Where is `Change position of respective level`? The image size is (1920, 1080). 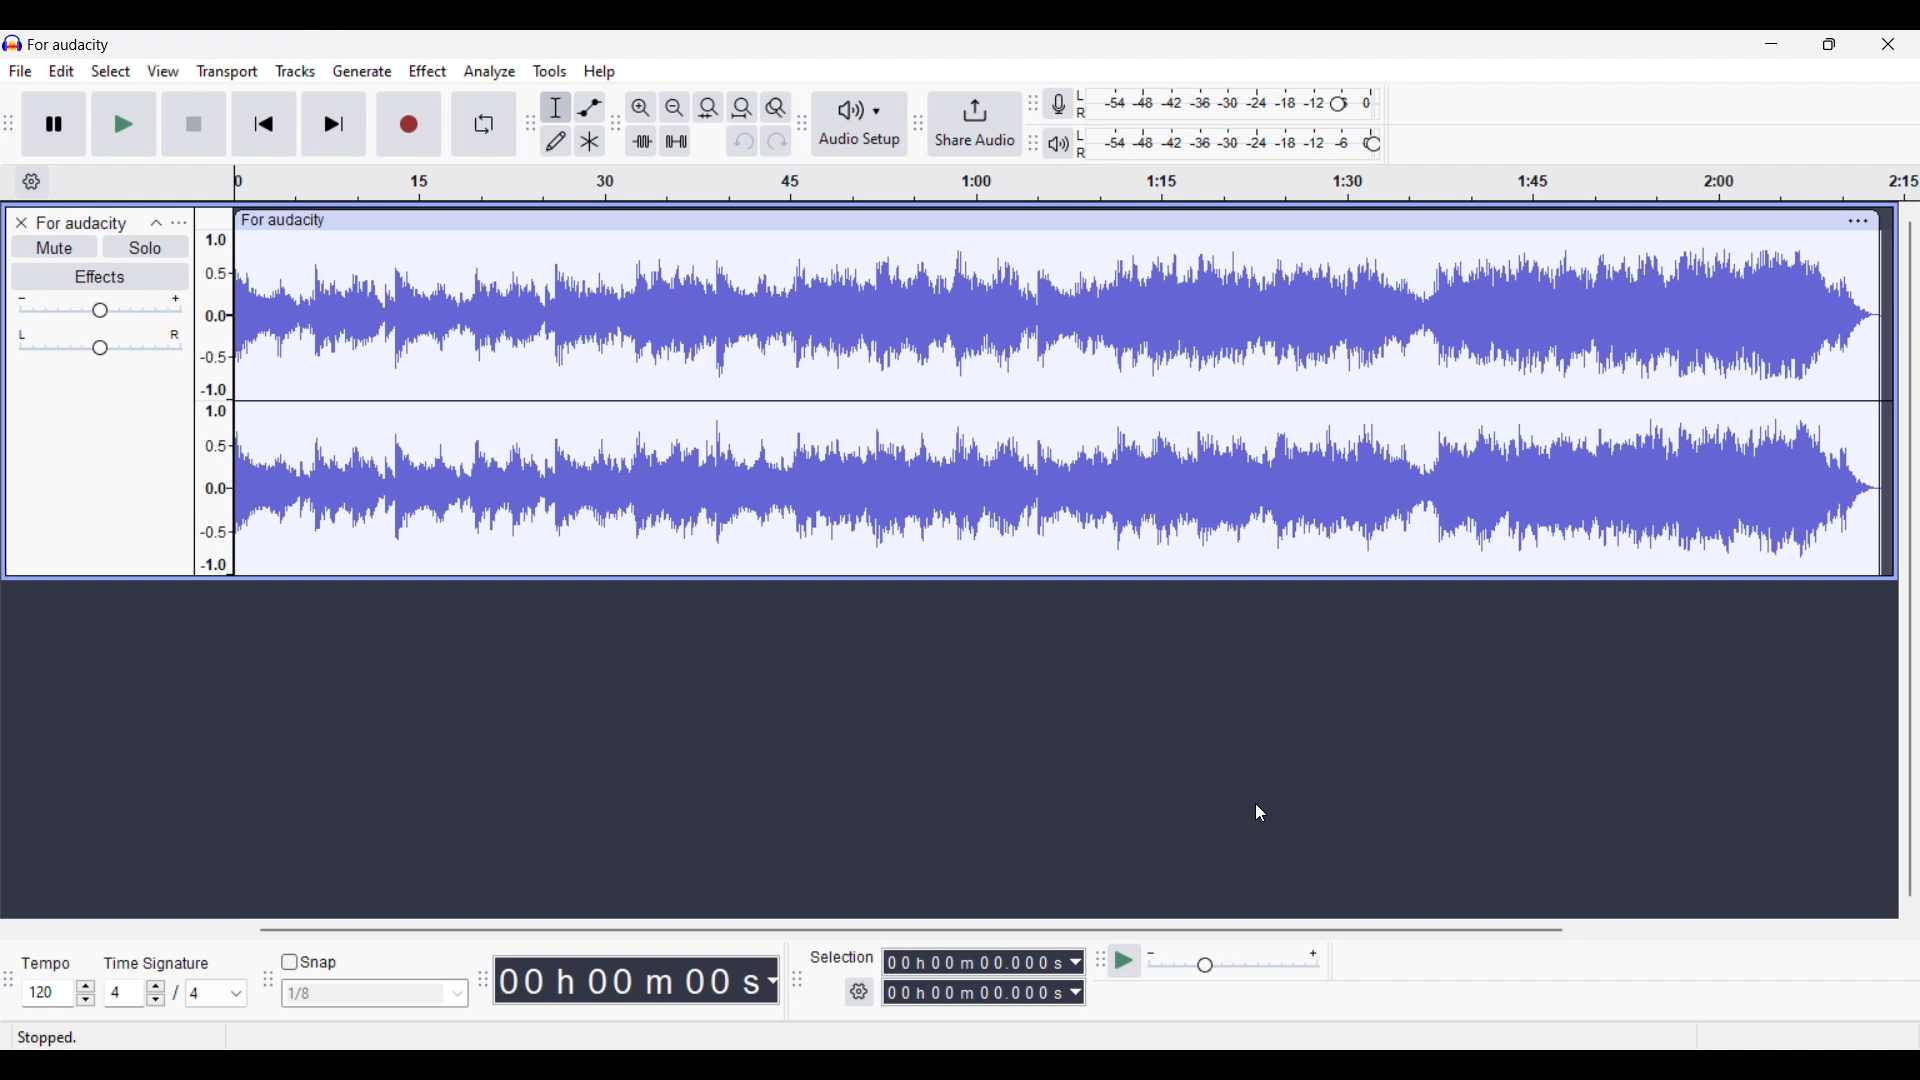 Change position of respective level is located at coordinates (1033, 122).